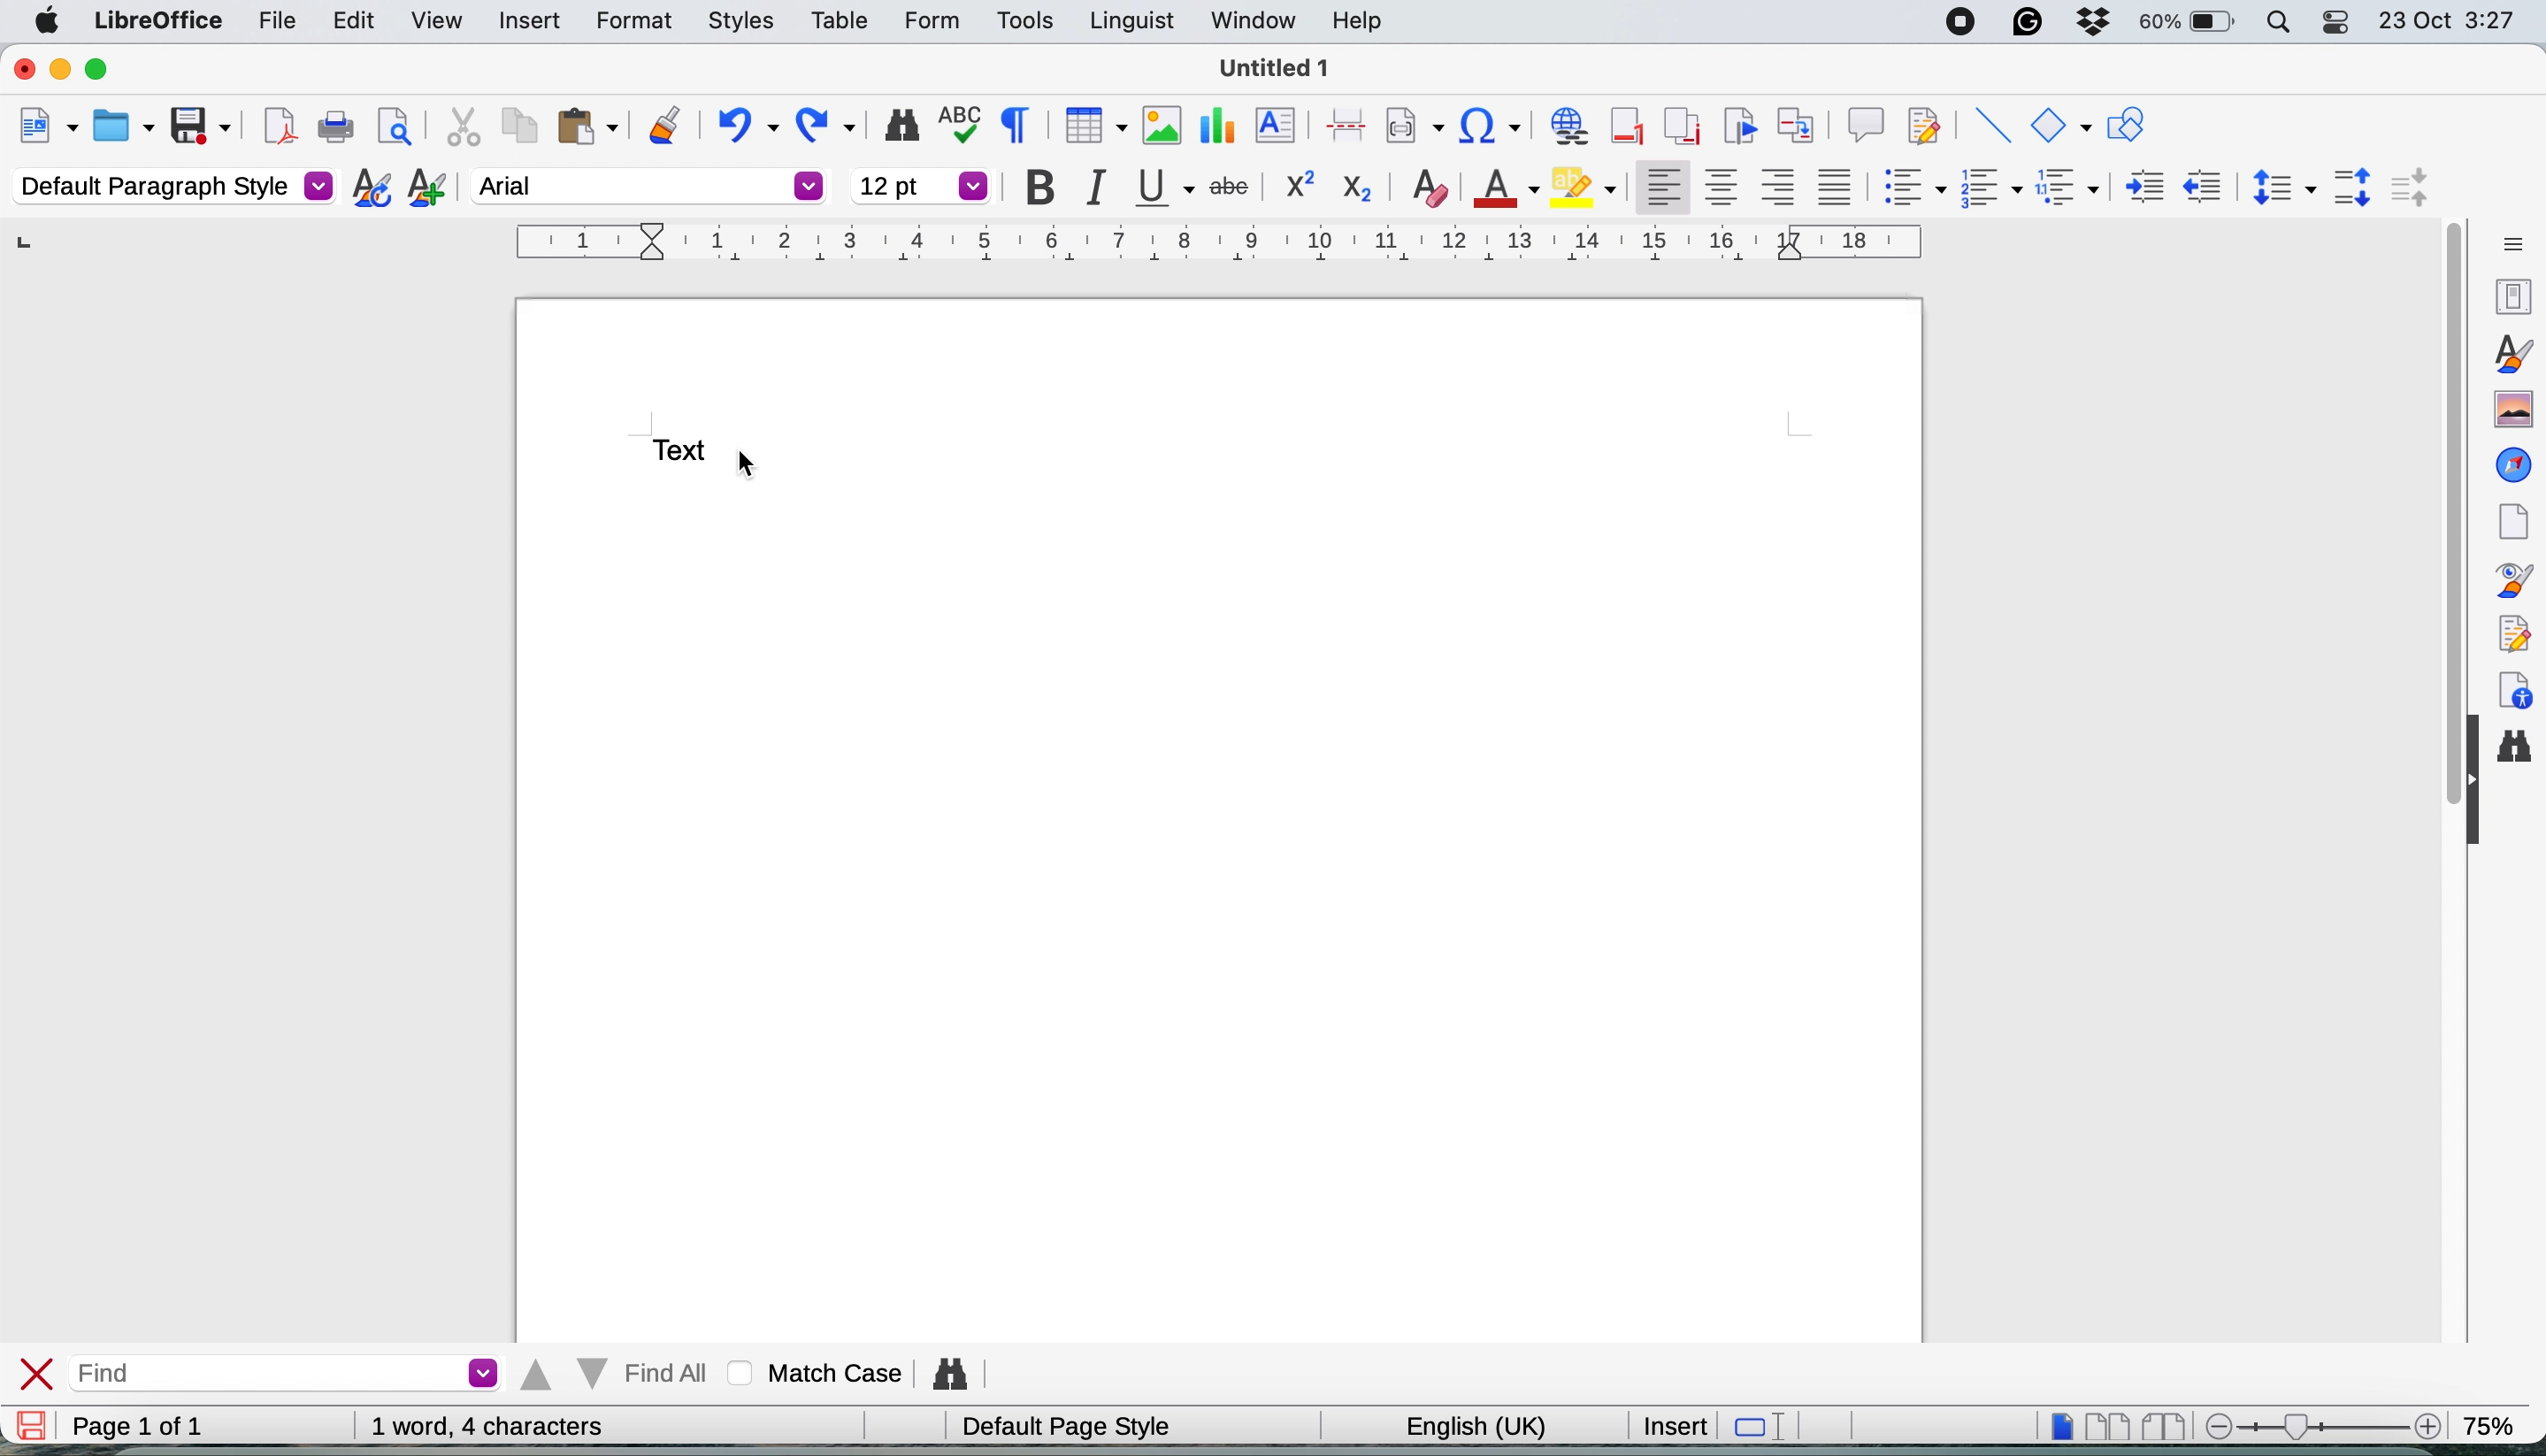 The height and width of the screenshot is (1456, 2546). What do you see at coordinates (200, 124) in the screenshot?
I see `save` at bounding box center [200, 124].